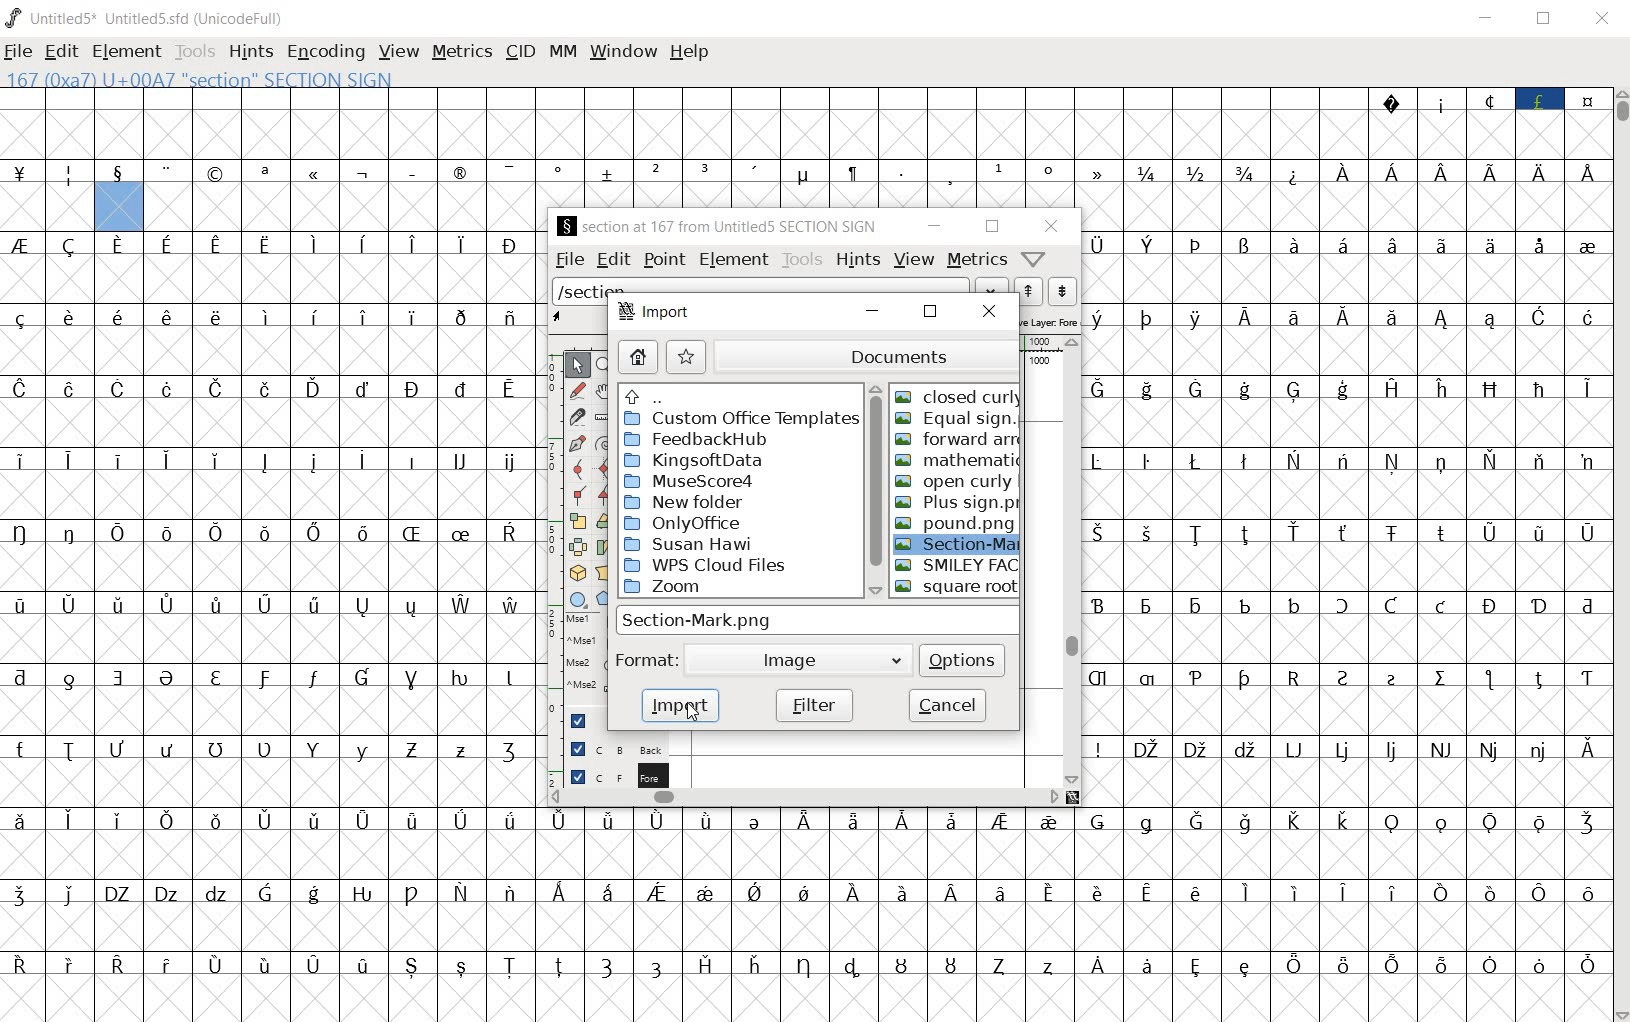 Image resolution: width=1630 pixels, height=1022 pixels. Describe the element at coordinates (588, 658) in the screenshot. I see `mse1 mse1 mse2 mse2` at that location.